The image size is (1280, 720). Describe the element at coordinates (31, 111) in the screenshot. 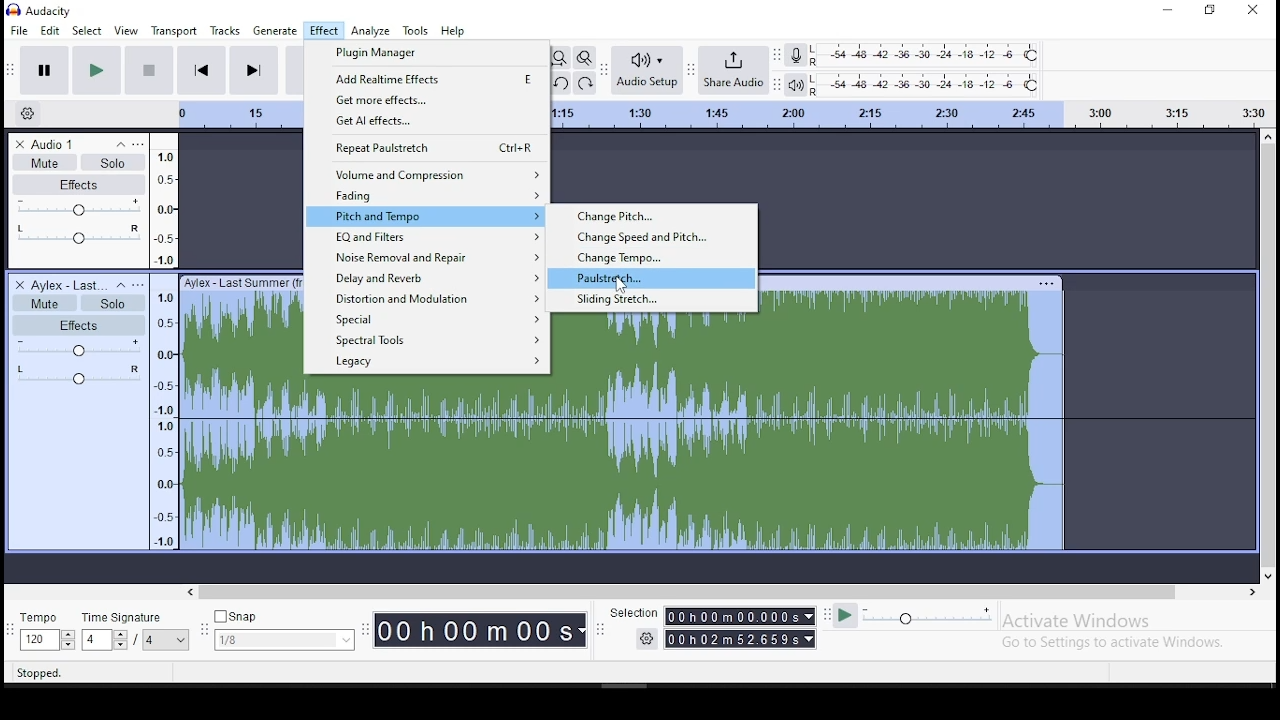

I see `settings` at that location.